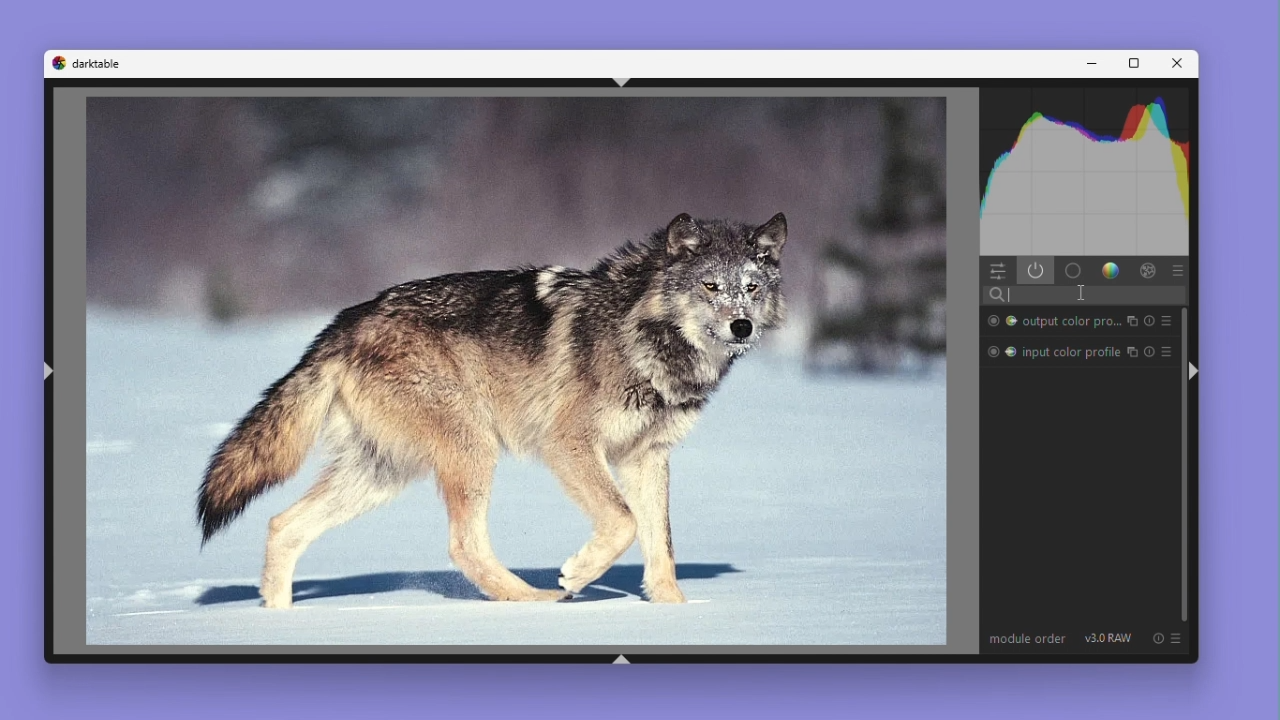  What do you see at coordinates (991, 321) in the screenshot?
I see `Radial Mask` at bounding box center [991, 321].